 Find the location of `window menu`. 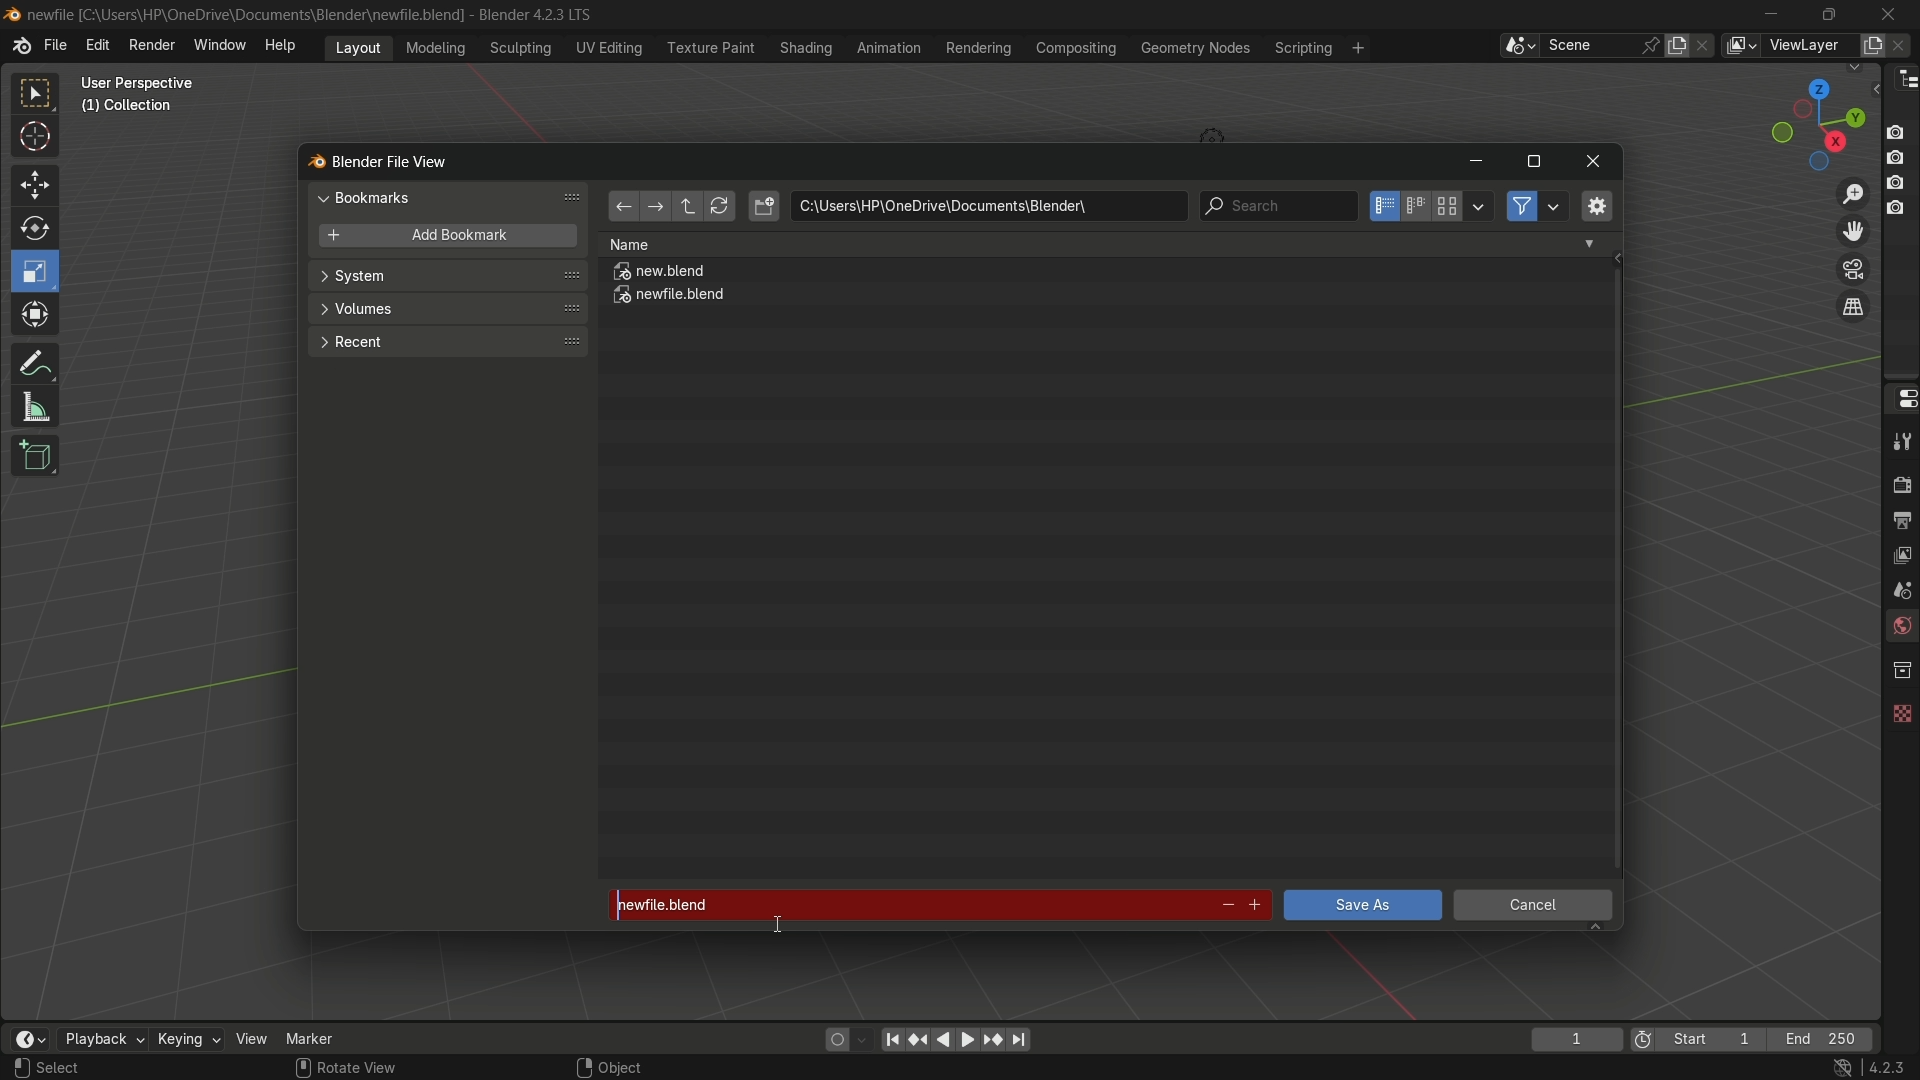

window menu is located at coordinates (221, 47).